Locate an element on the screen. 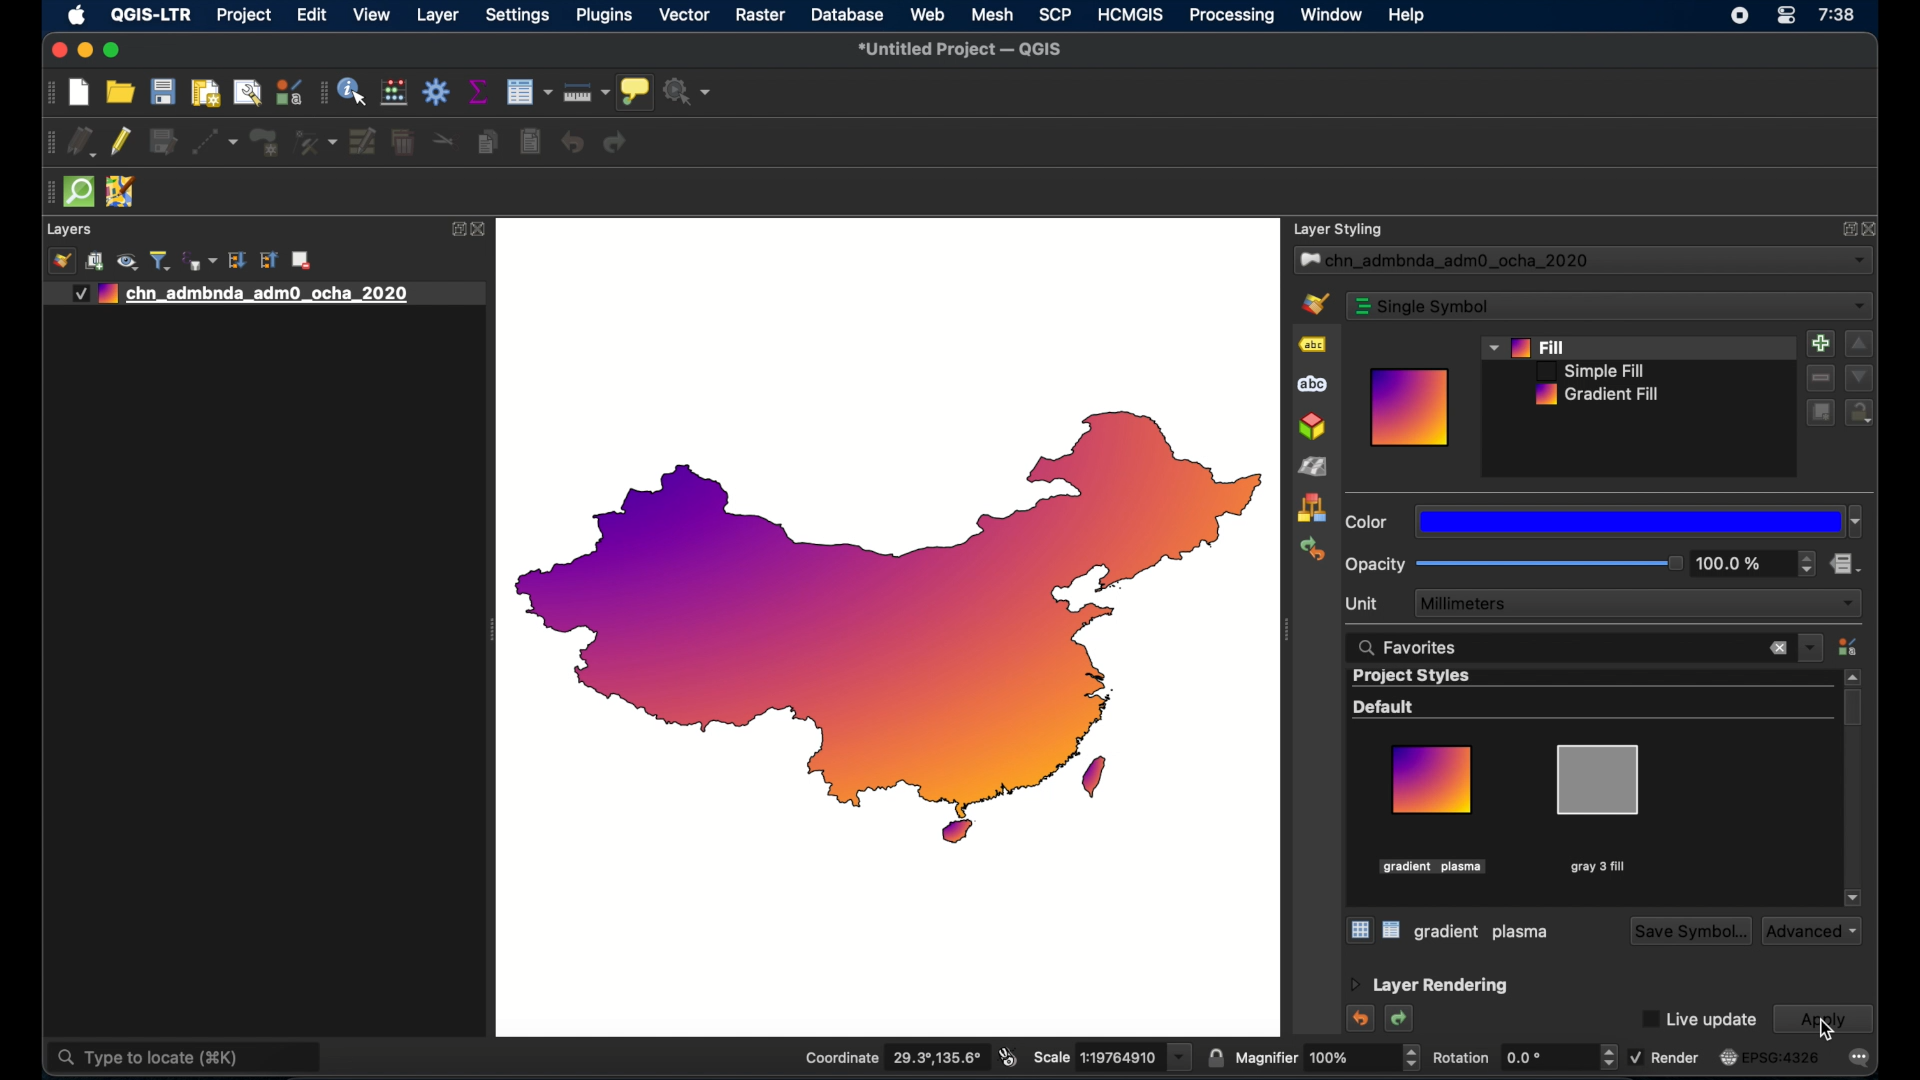 This screenshot has height=1080, width=1920. layer dropdown is located at coordinates (1583, 261).